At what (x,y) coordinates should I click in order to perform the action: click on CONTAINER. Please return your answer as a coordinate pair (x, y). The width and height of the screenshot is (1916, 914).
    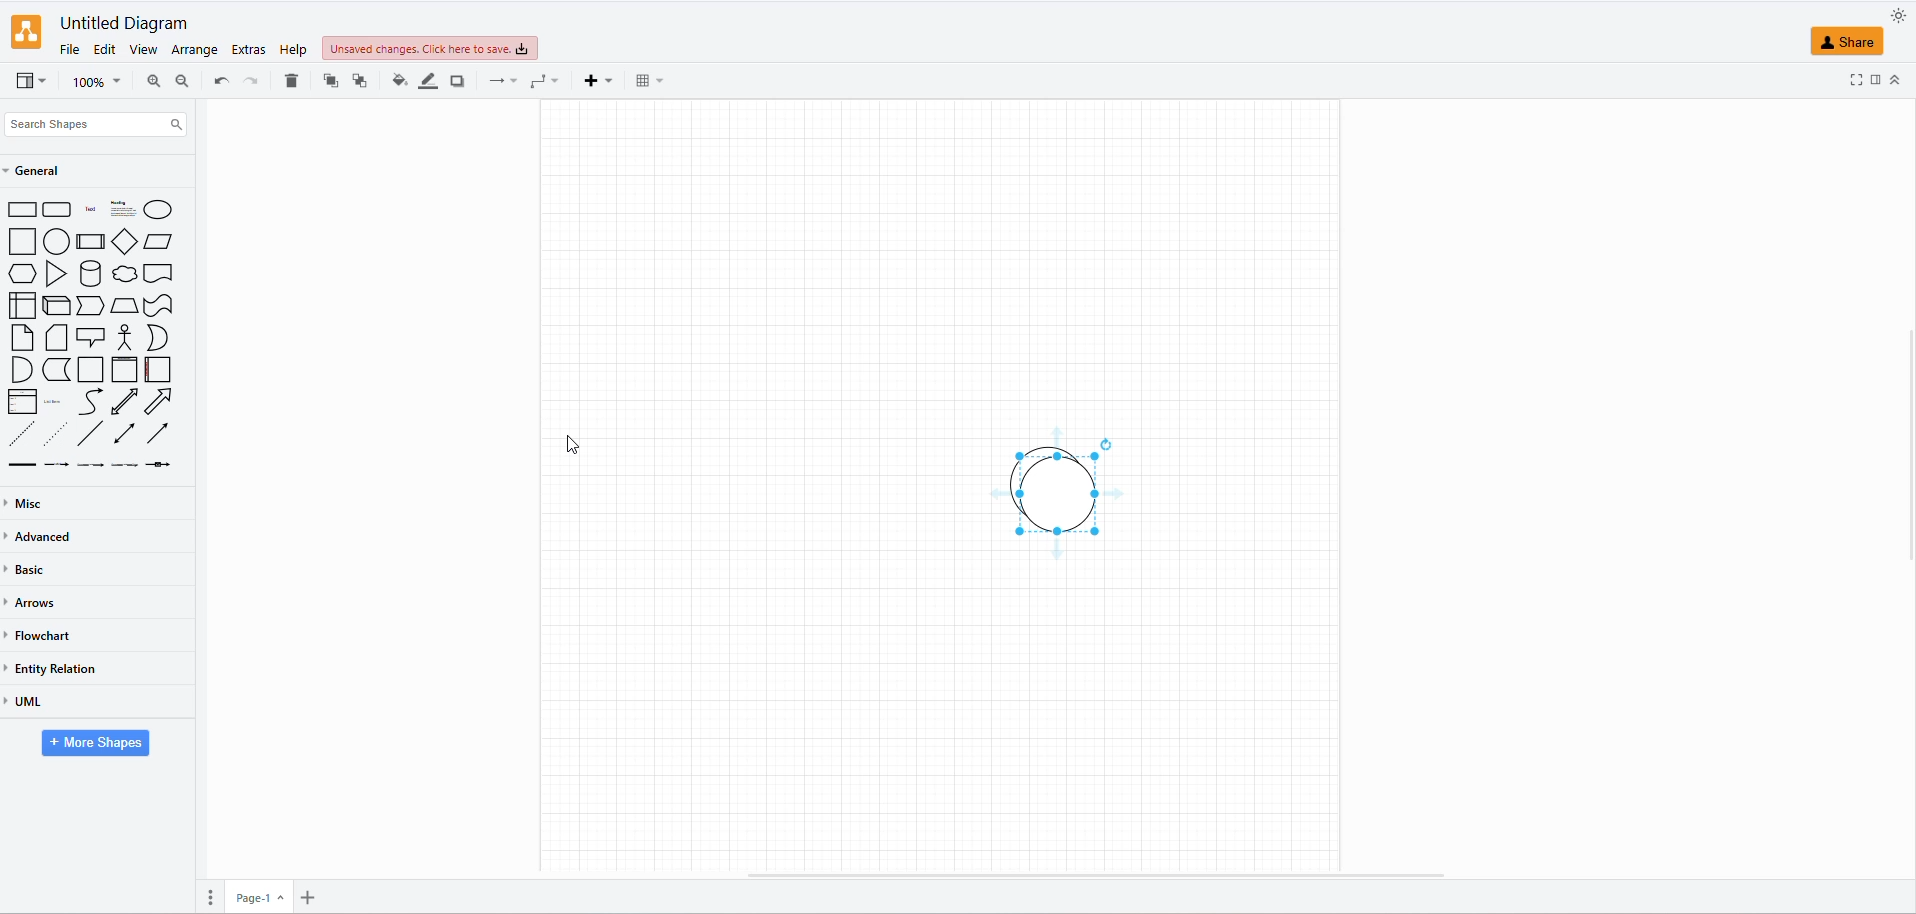
    Looking at the image, I should click on (122, 369).